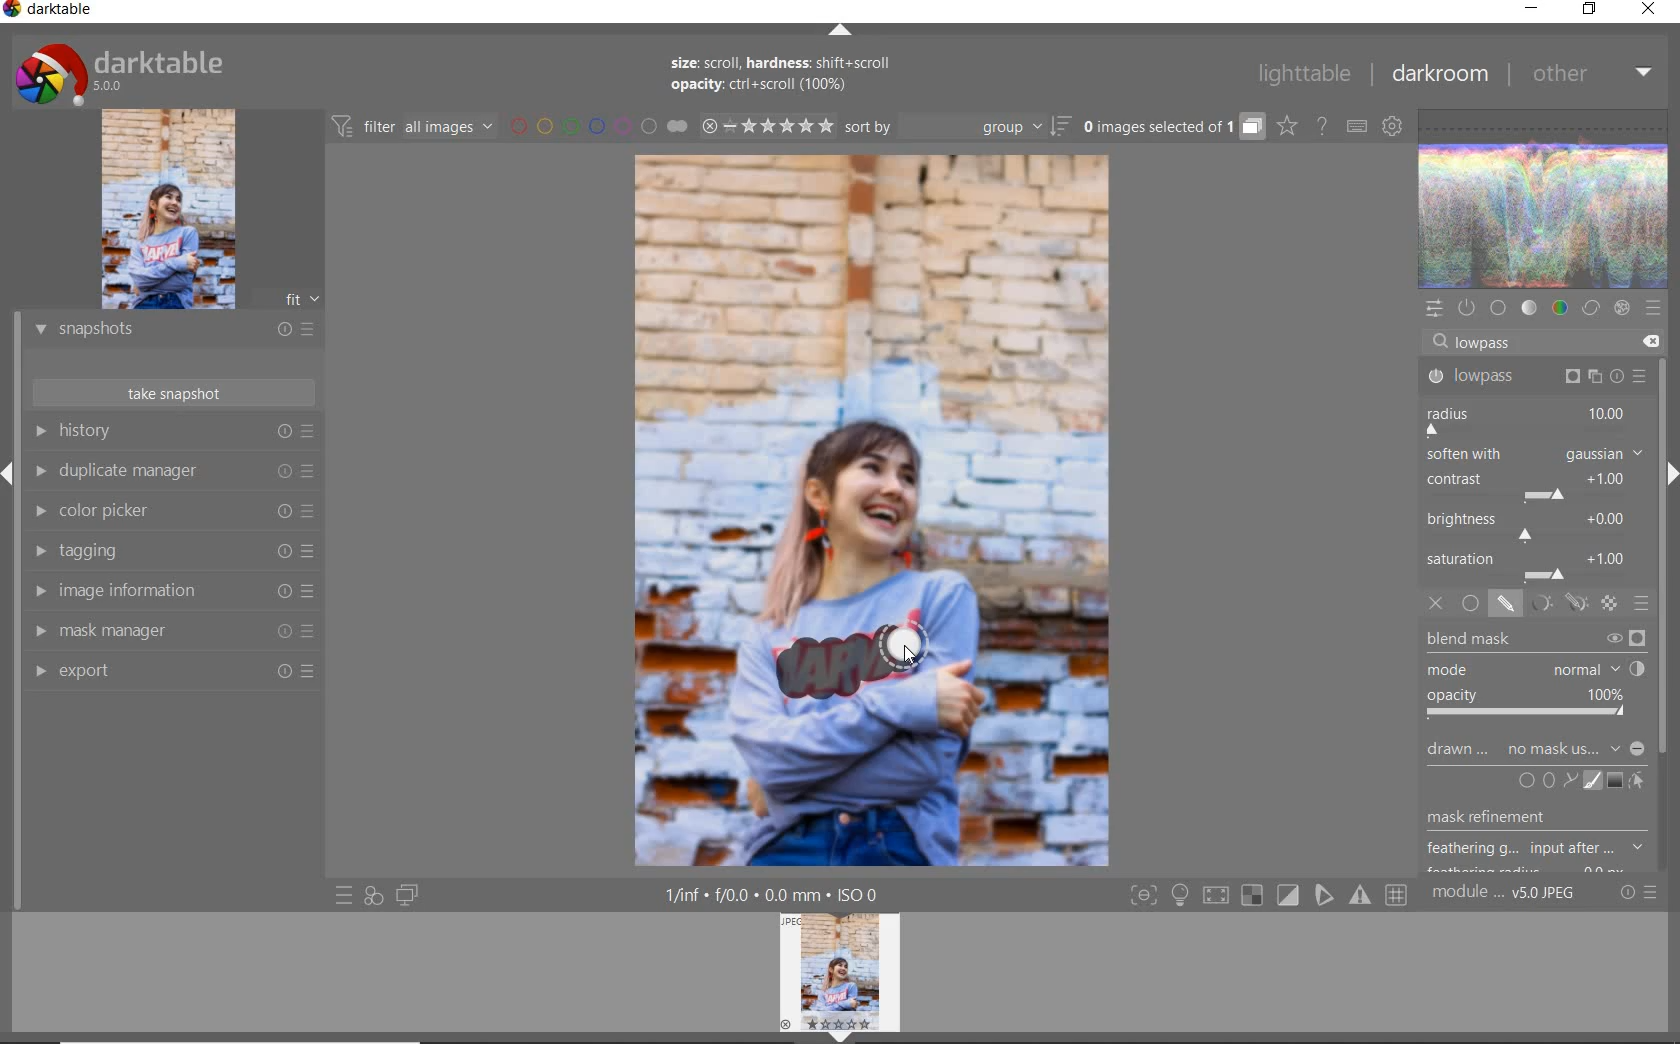 This screenshot has width=1680, height=1044. Describe the element at coordinates (1533, 524) in the screenshot. I see `brightness` at that location.